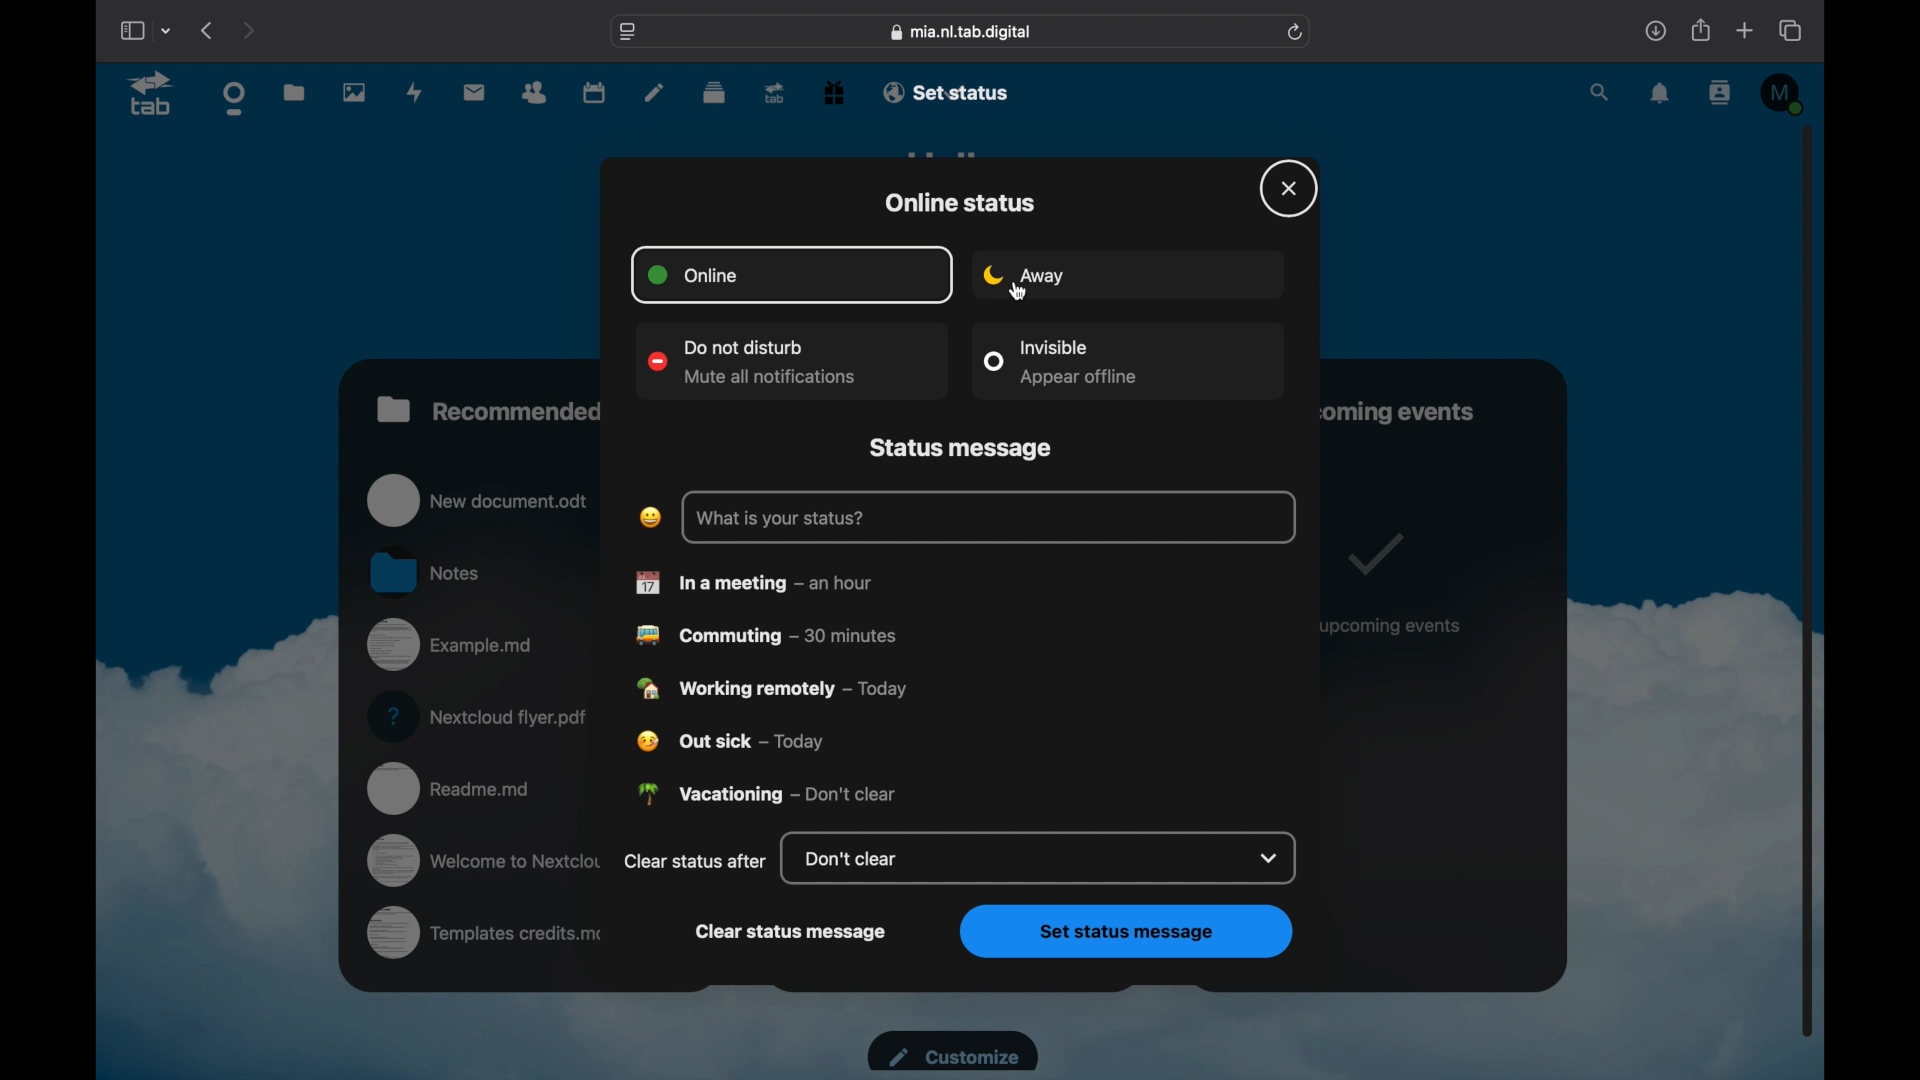 Image resolution: width=1920 pixels, height=1080 pixels. I want to click on previous, so click(206, 29).